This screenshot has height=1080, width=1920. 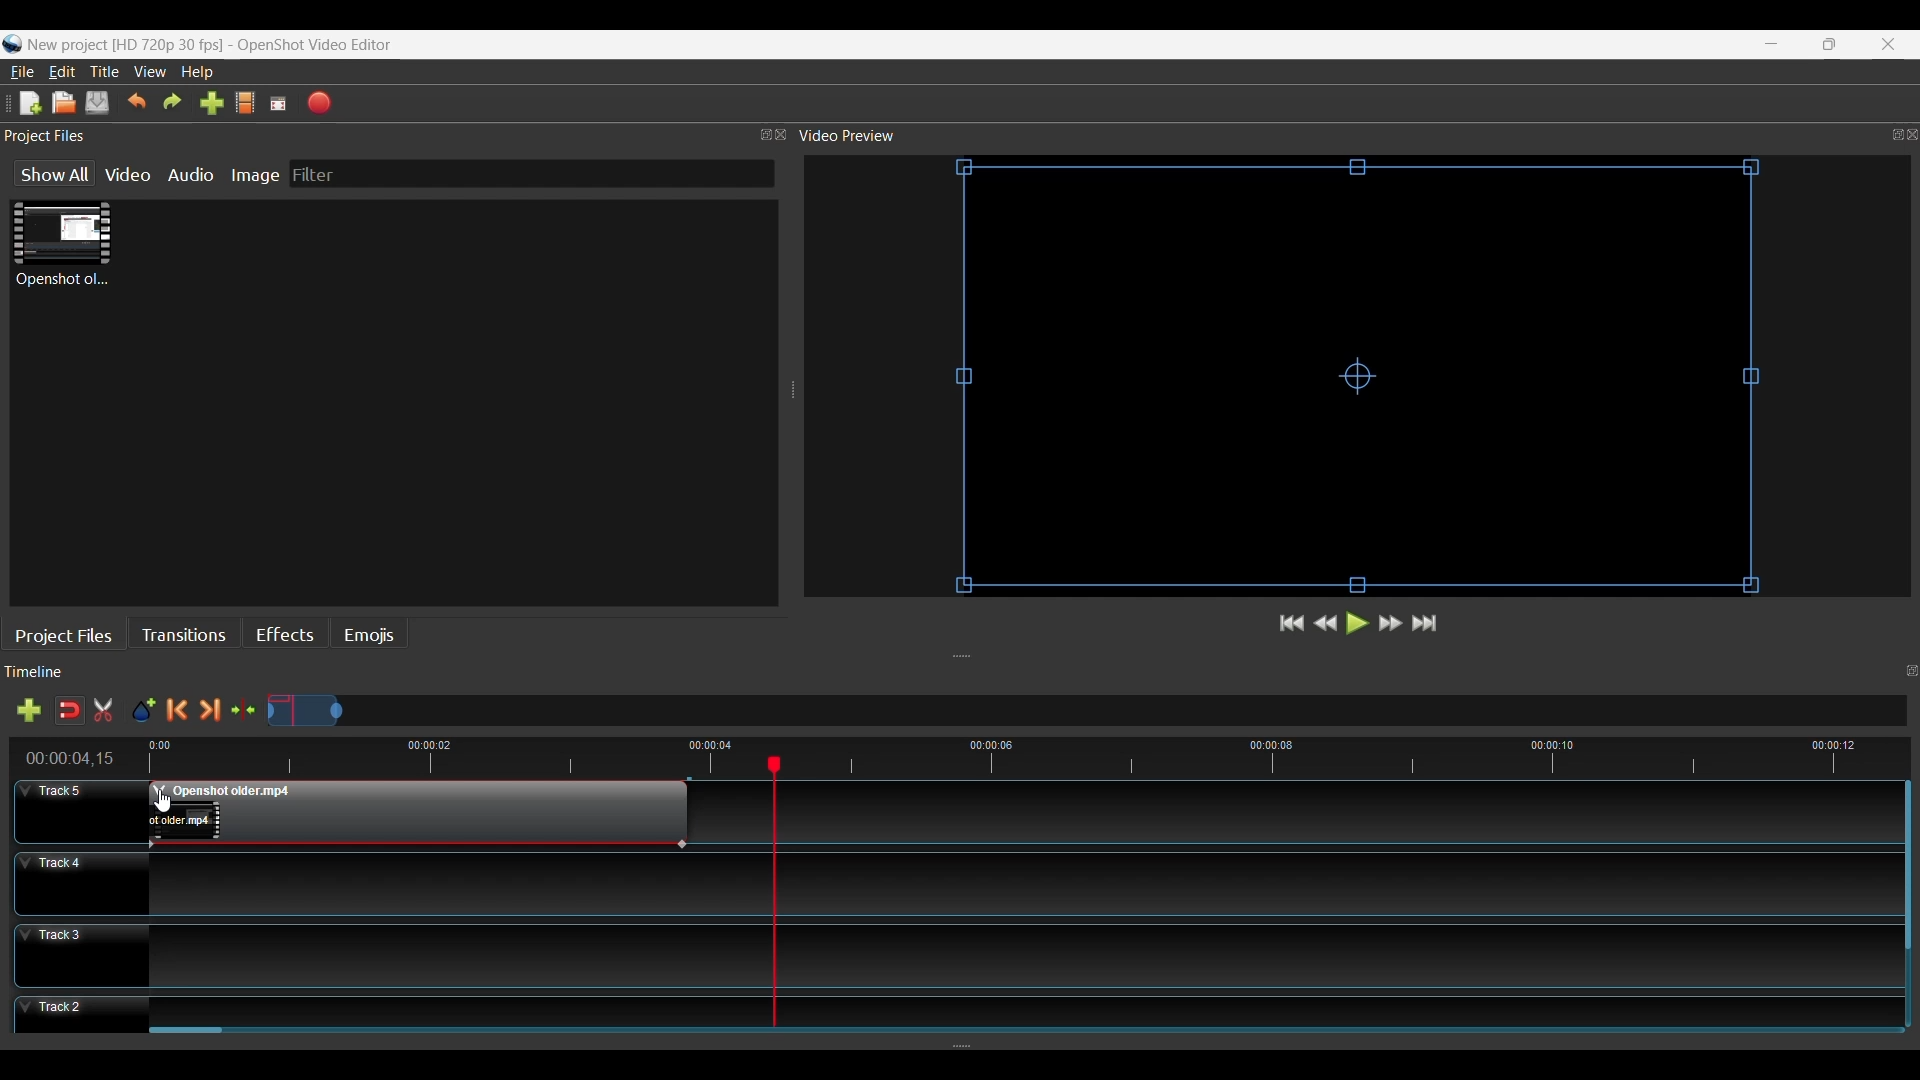 What do you see at coordinates (280, 103) in the screenshot?
I see `Fullscreen` at bounding box center [280, 103].